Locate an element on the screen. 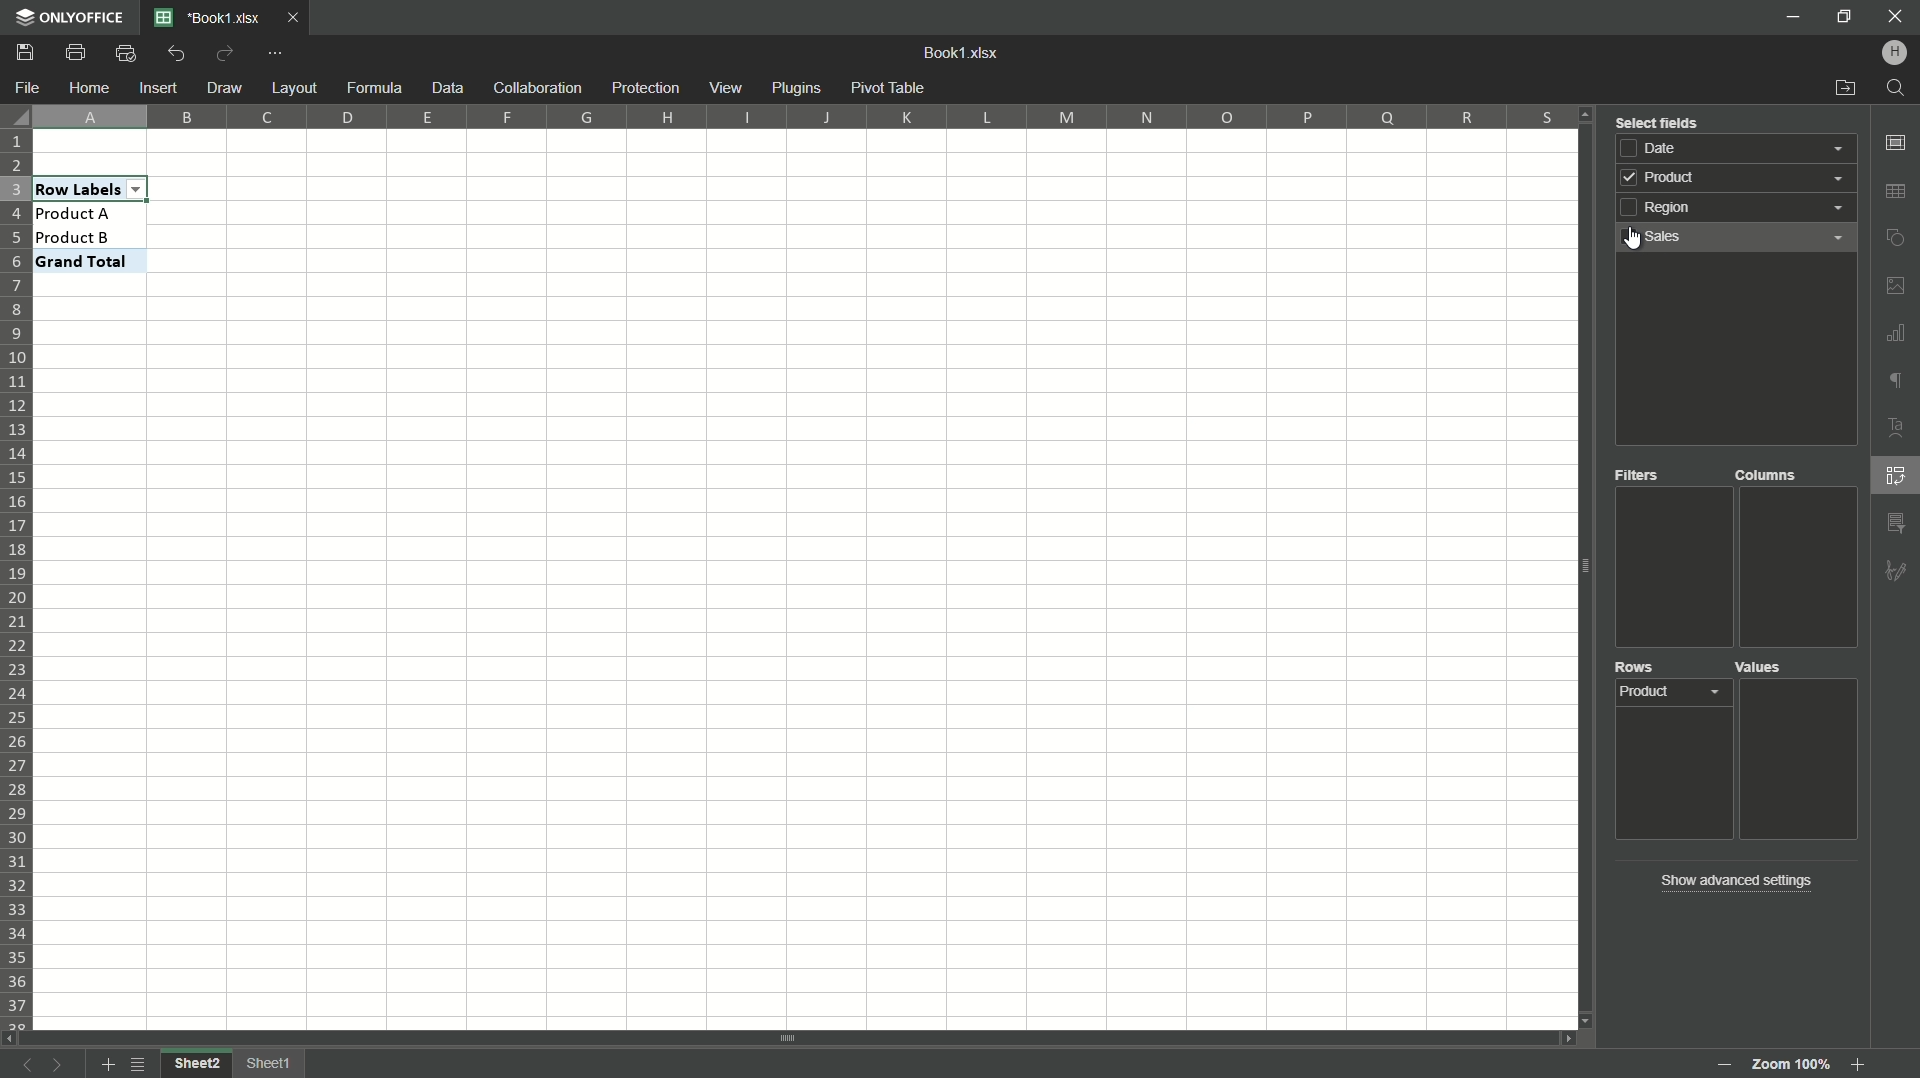 Image resolution: width=1920 pixels, height=1080 pixels. Values is located at coordinates (1766, 669).